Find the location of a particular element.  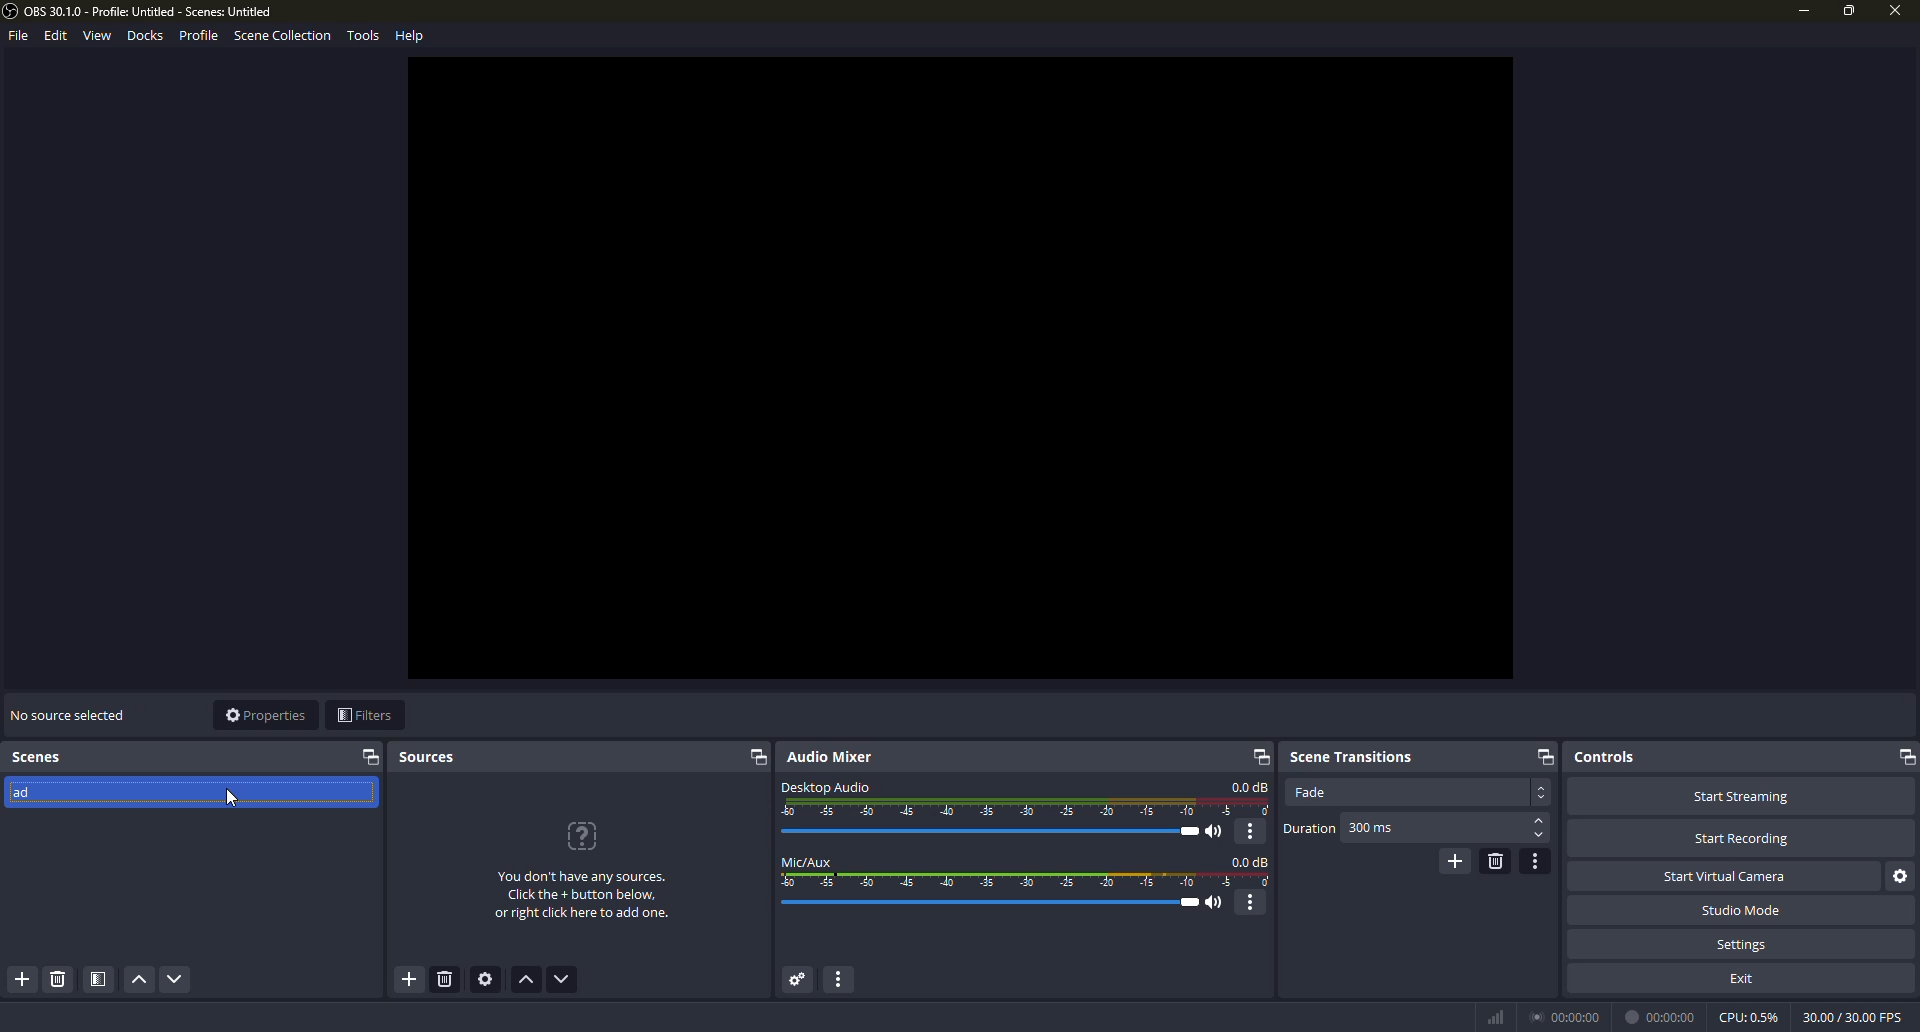

transition properties is located at coordinates (1537, 861).